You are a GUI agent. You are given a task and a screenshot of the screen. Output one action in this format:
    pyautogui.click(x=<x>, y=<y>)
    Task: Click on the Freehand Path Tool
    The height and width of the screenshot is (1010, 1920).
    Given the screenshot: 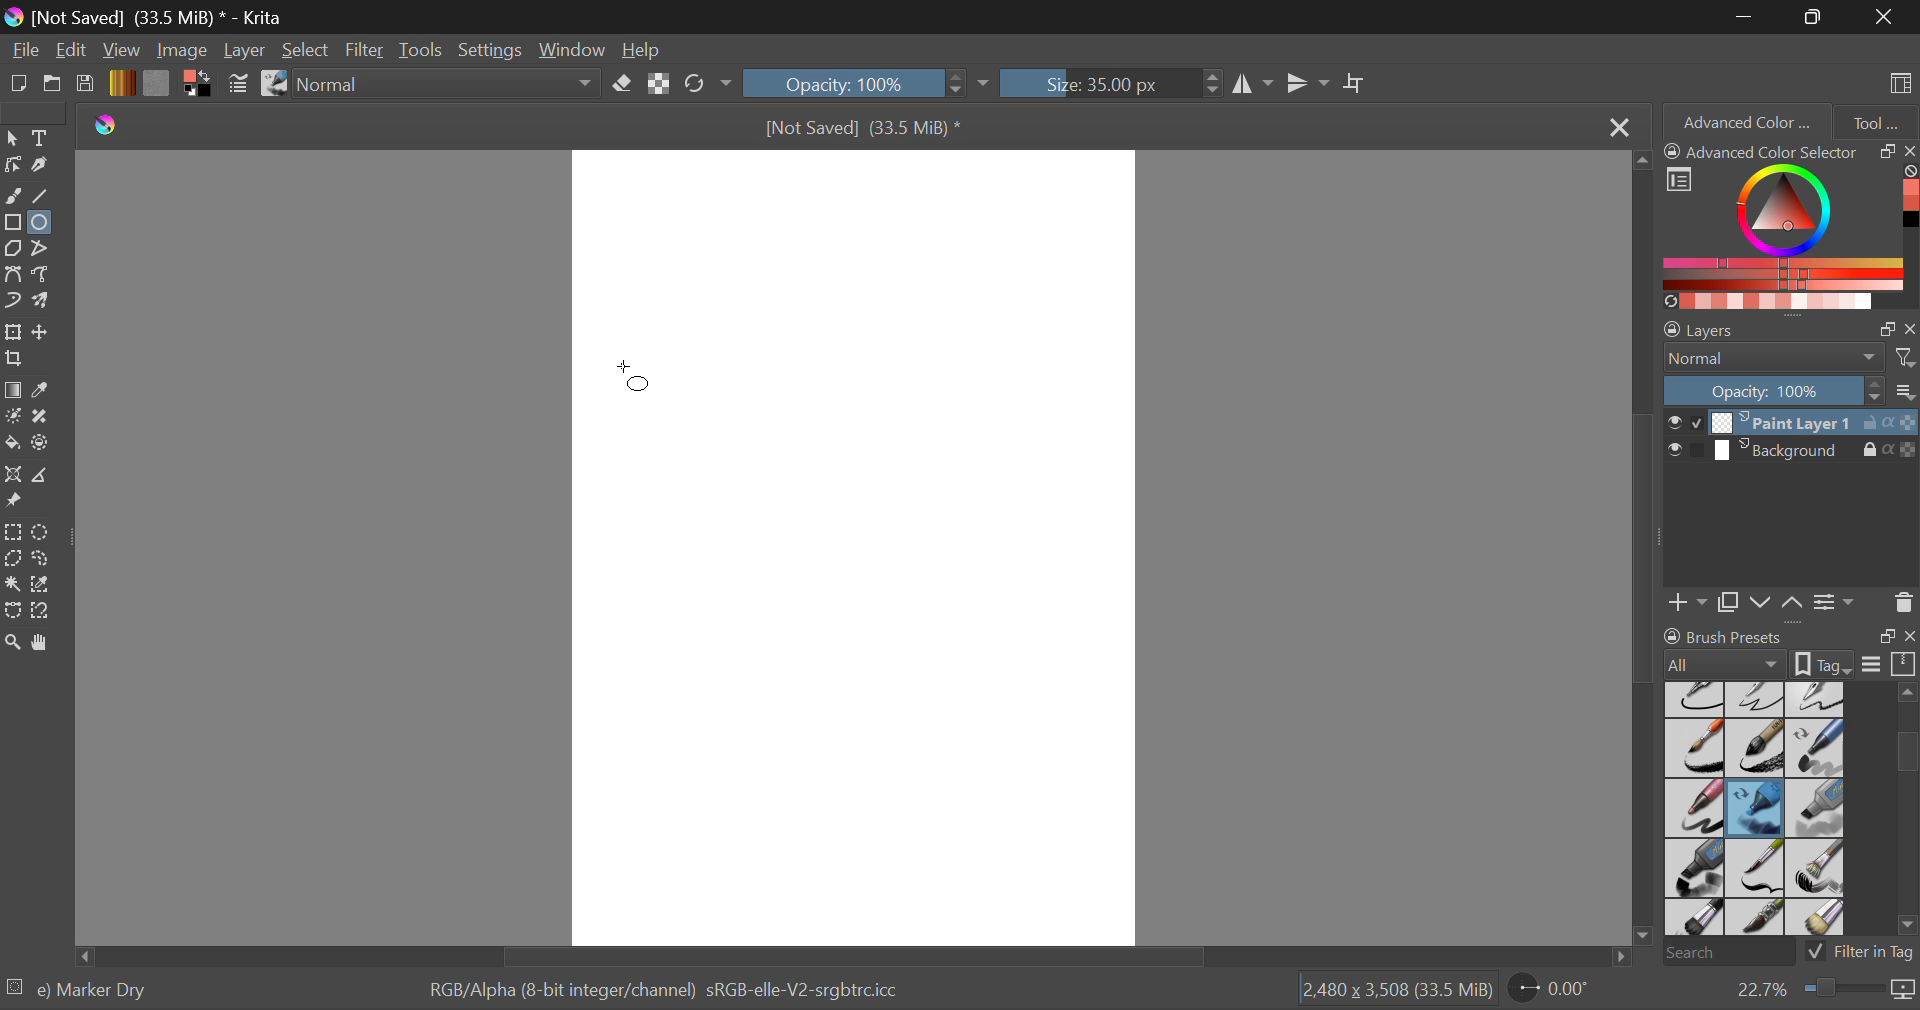 What is the action you would take?
    pyautogui.click(x=41, y=273)
    